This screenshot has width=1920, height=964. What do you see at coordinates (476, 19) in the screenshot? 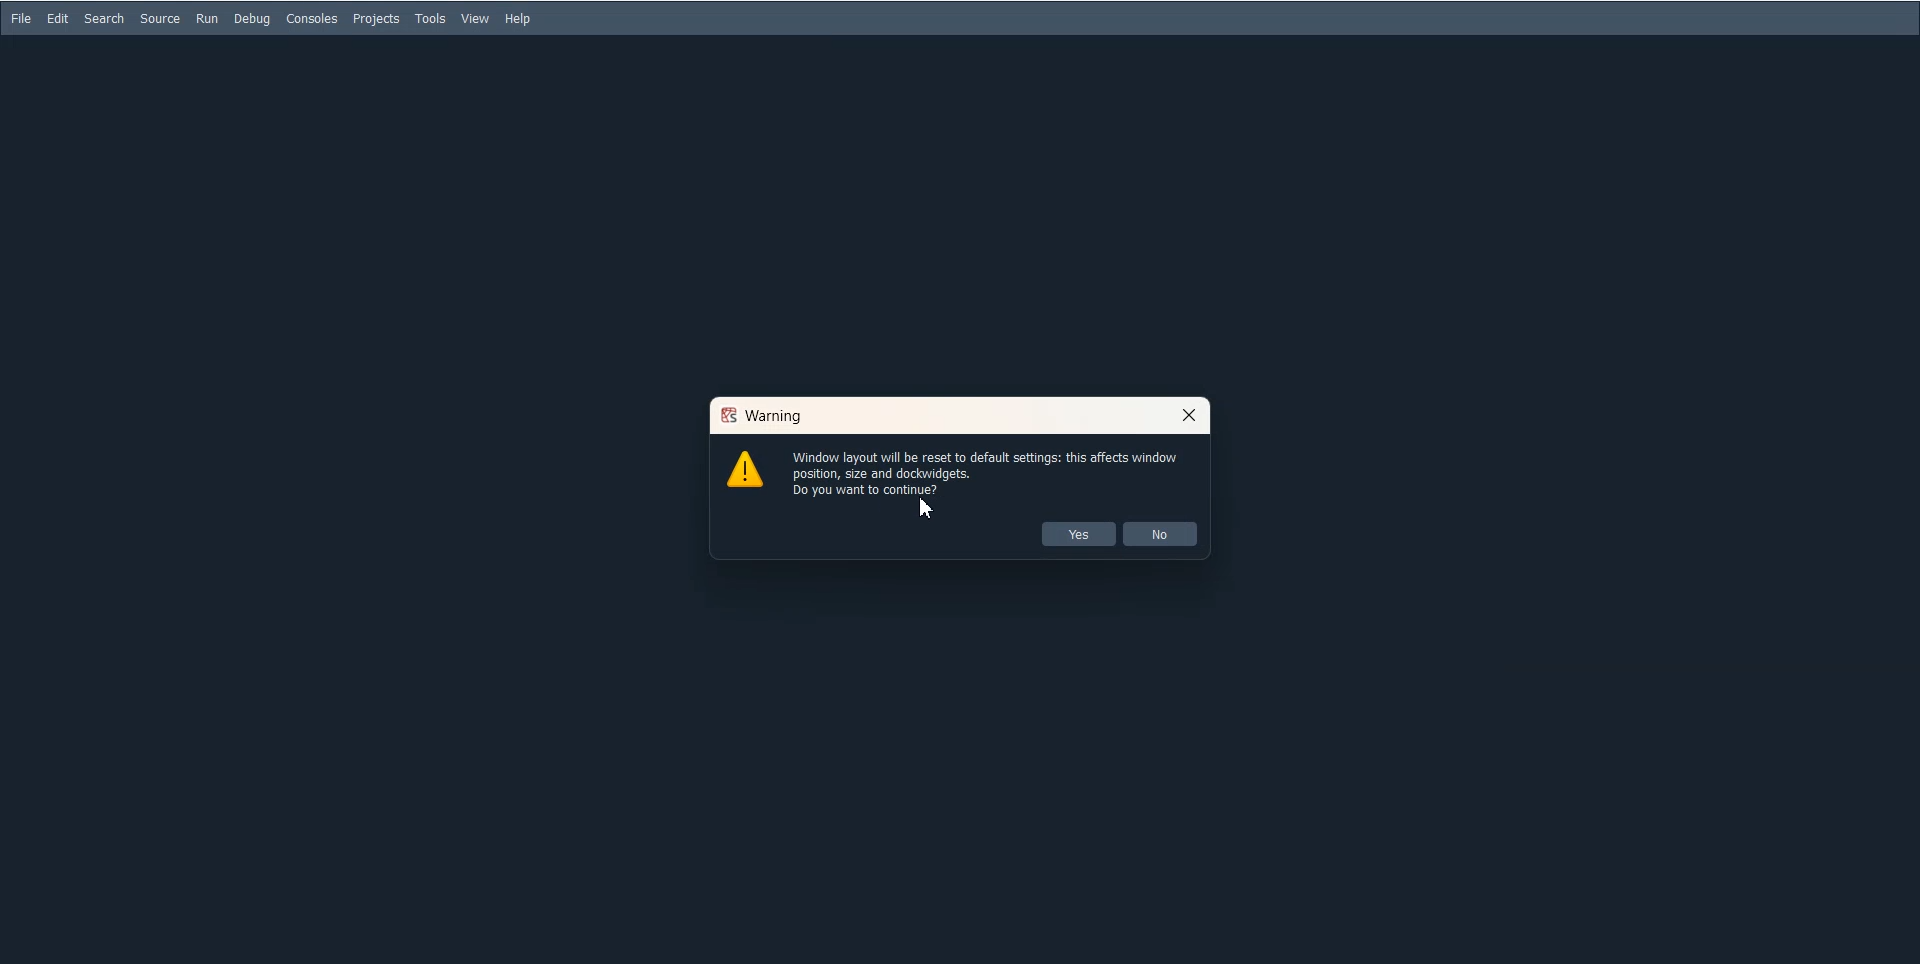
I see `View` at bounding box center [476, 19].